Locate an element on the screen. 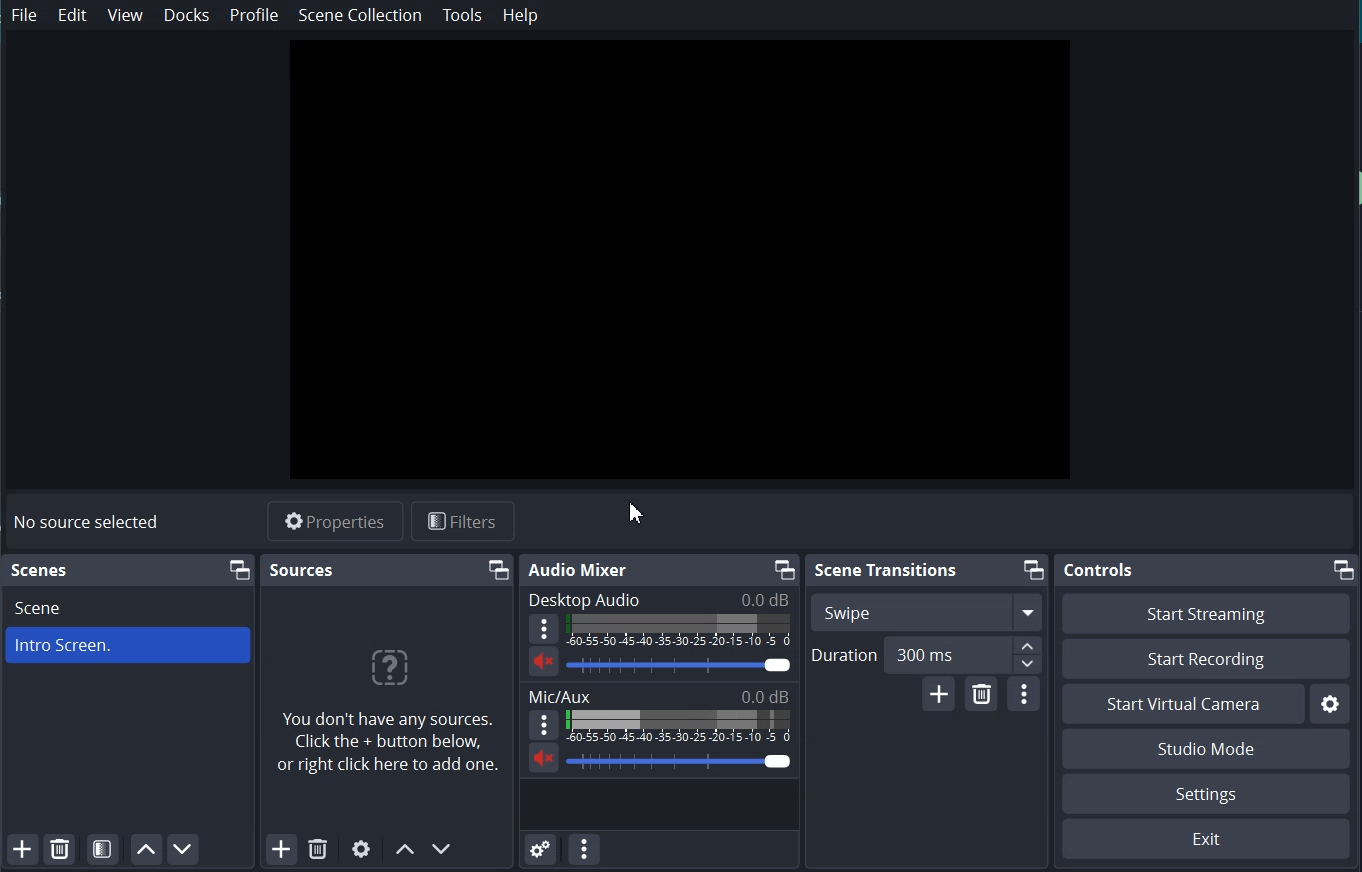 This screenshot has height=872, width=1362. Volume Adjuster is located at coordinates (683, 761).